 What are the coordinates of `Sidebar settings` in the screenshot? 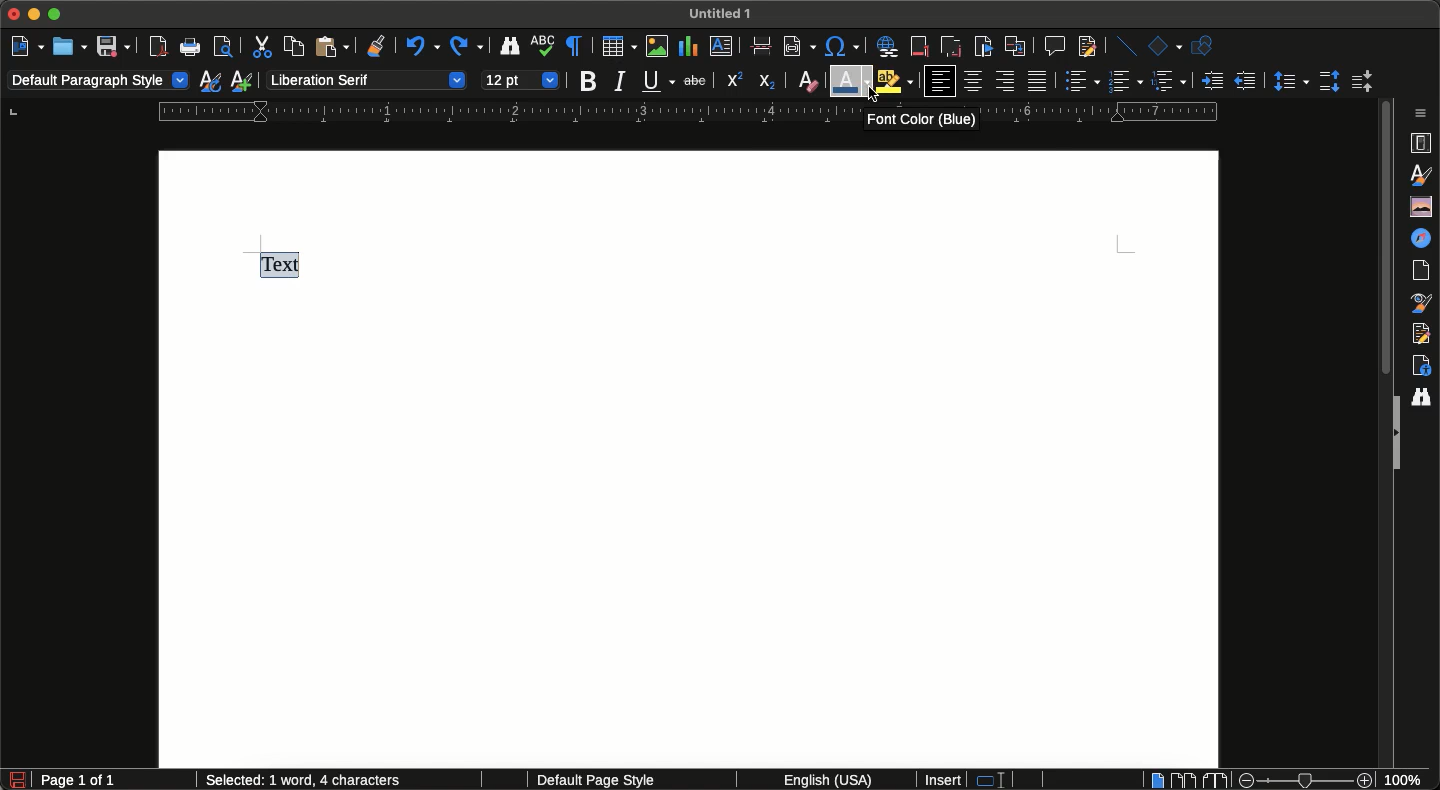 It's located at (1425, 112).